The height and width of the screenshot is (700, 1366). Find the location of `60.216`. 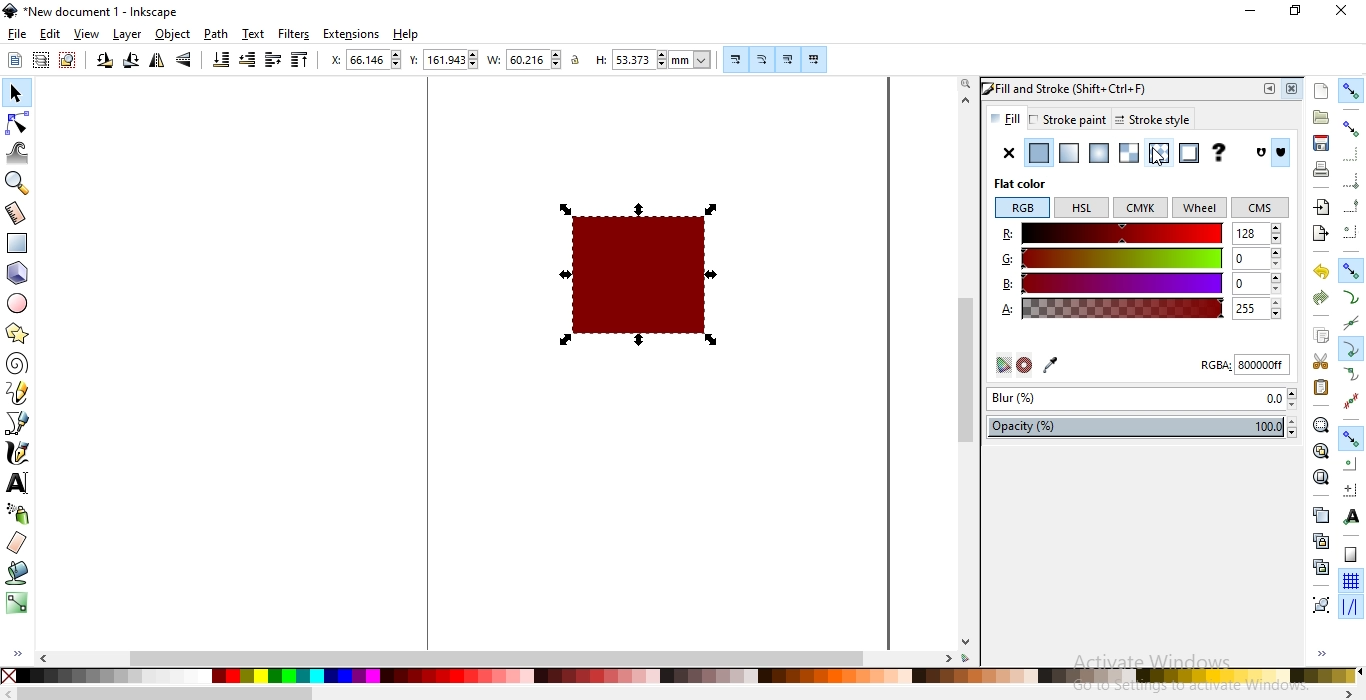

60.216 is located at coordinates (535, 60).